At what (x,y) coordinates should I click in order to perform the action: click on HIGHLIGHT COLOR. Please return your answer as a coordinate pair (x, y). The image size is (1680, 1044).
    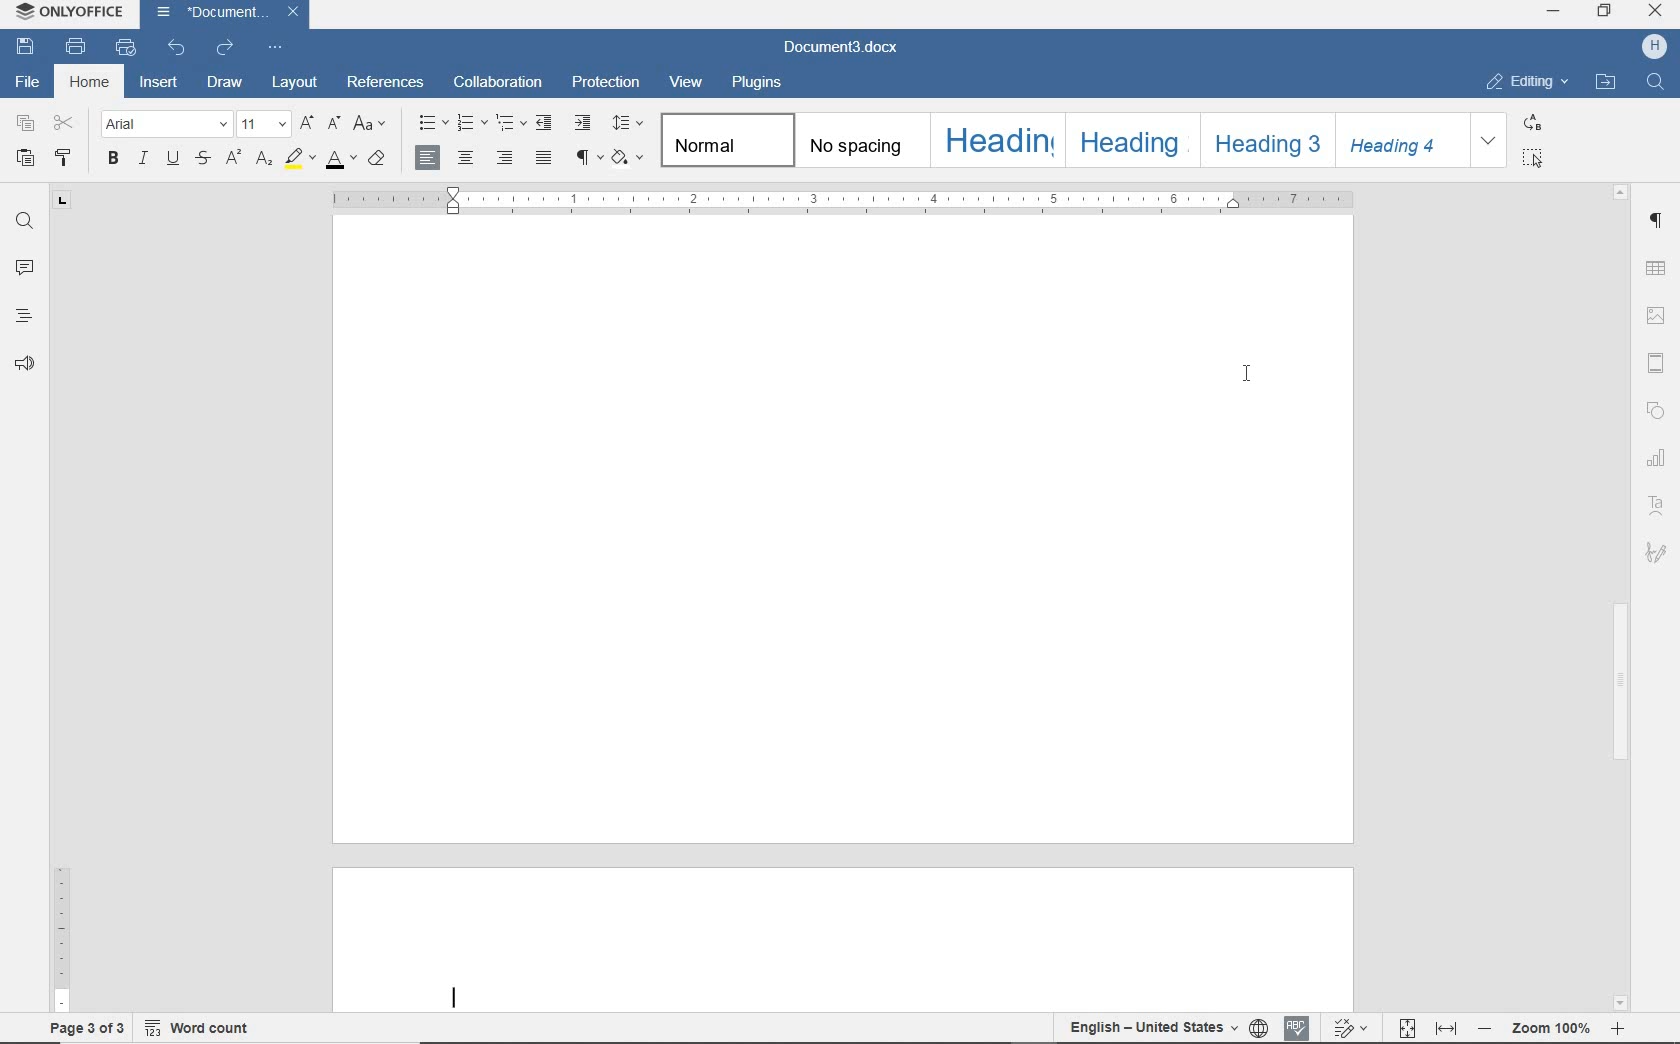
    Looking at the image, I should click on (298, 158).